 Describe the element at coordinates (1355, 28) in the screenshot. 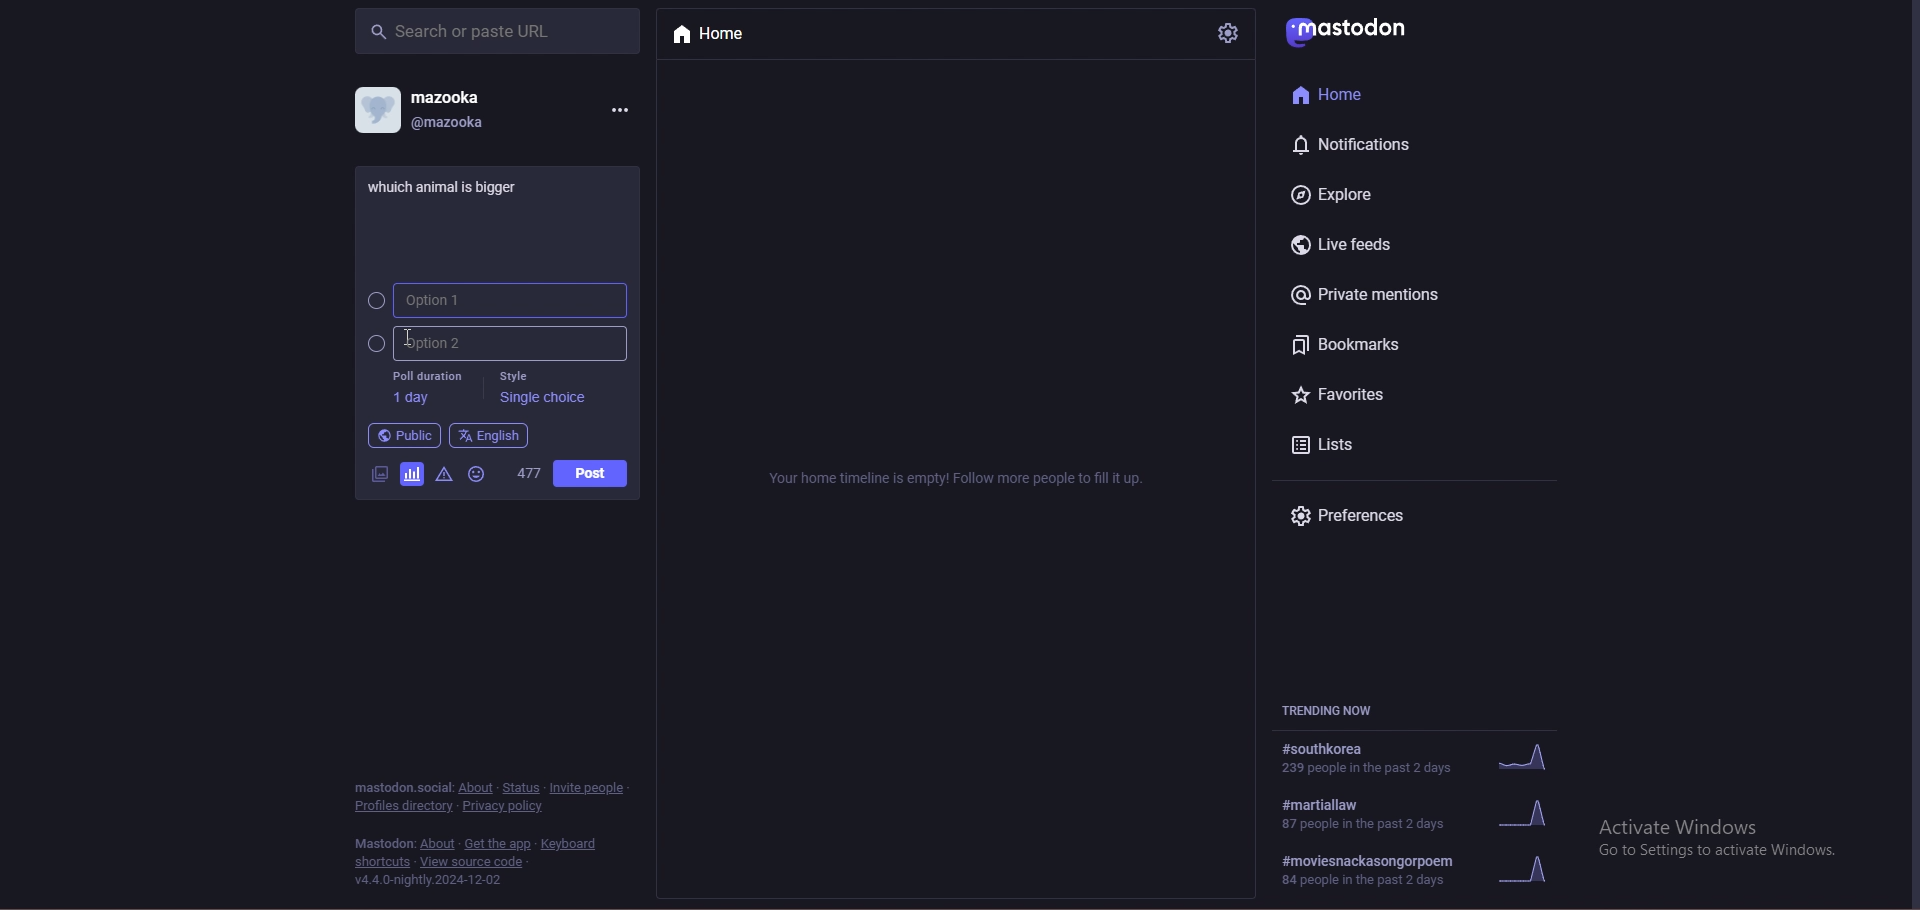

I see `mastodon` at that location.